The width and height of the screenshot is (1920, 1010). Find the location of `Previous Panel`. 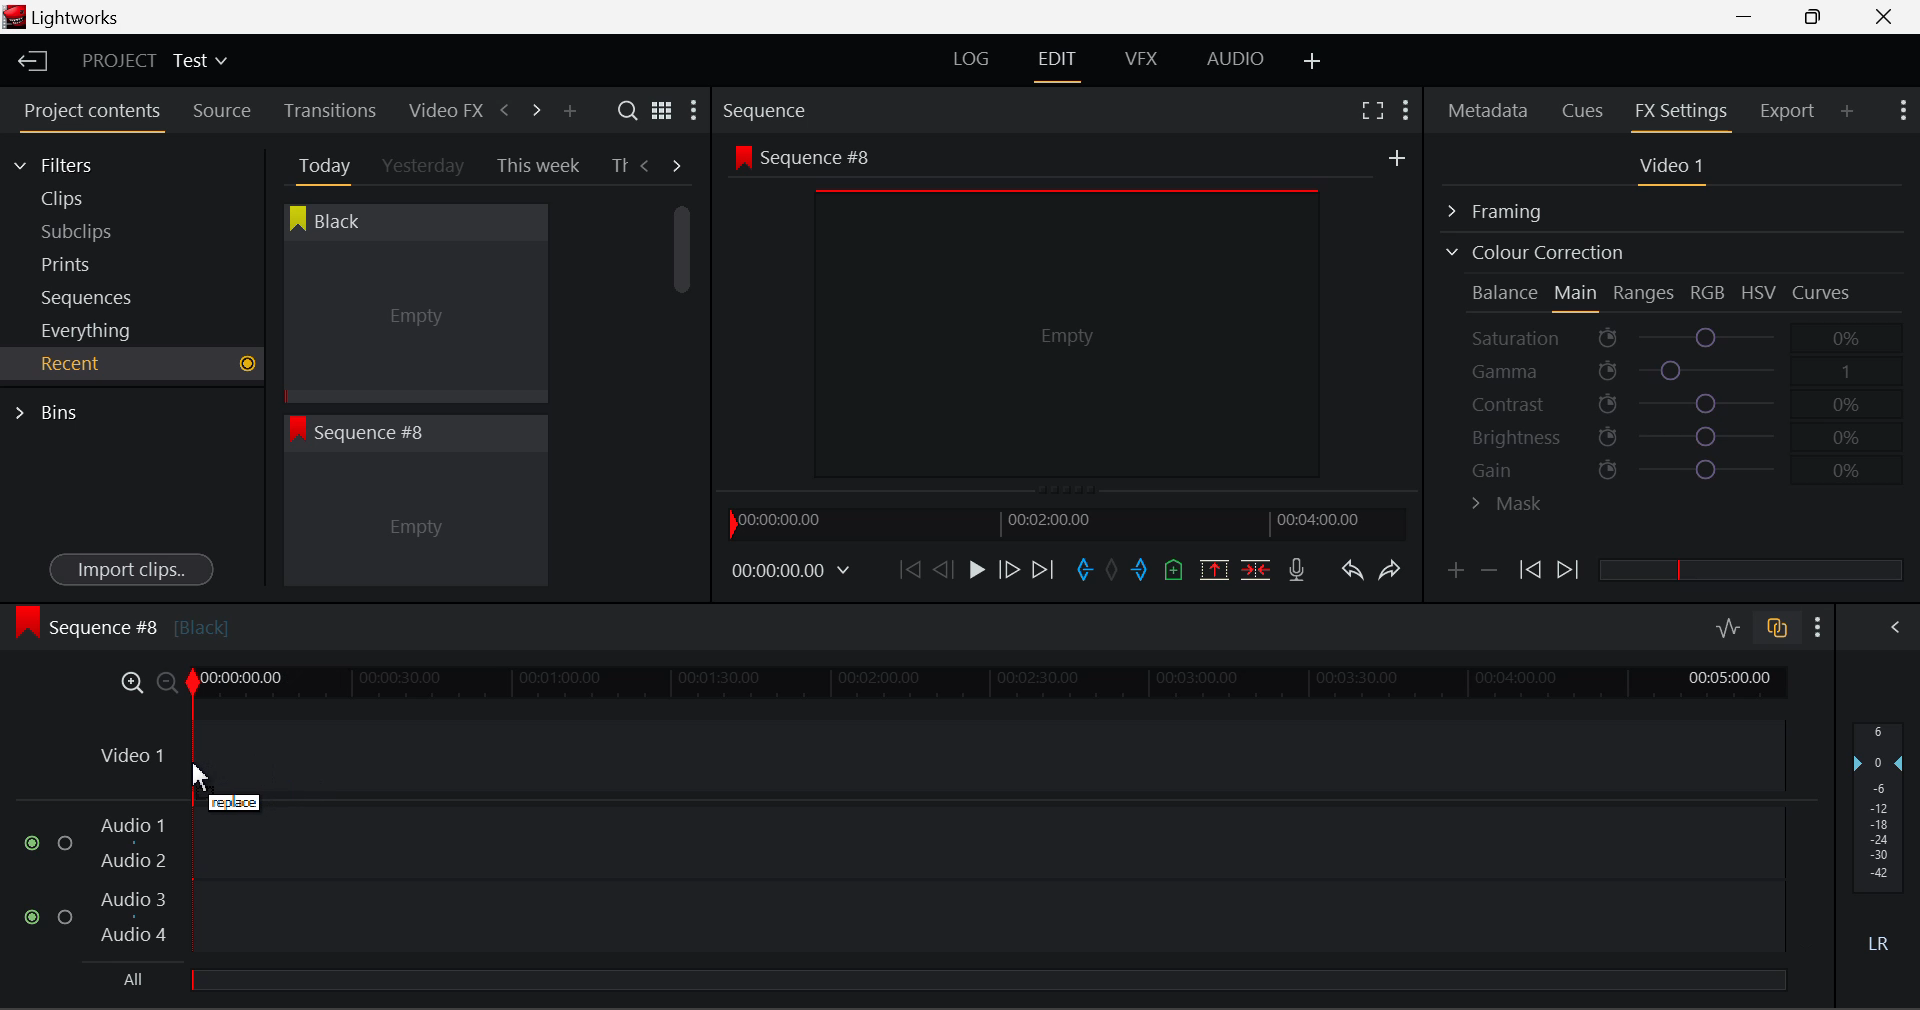

Previous Panel is located at coordinates (504, 111).